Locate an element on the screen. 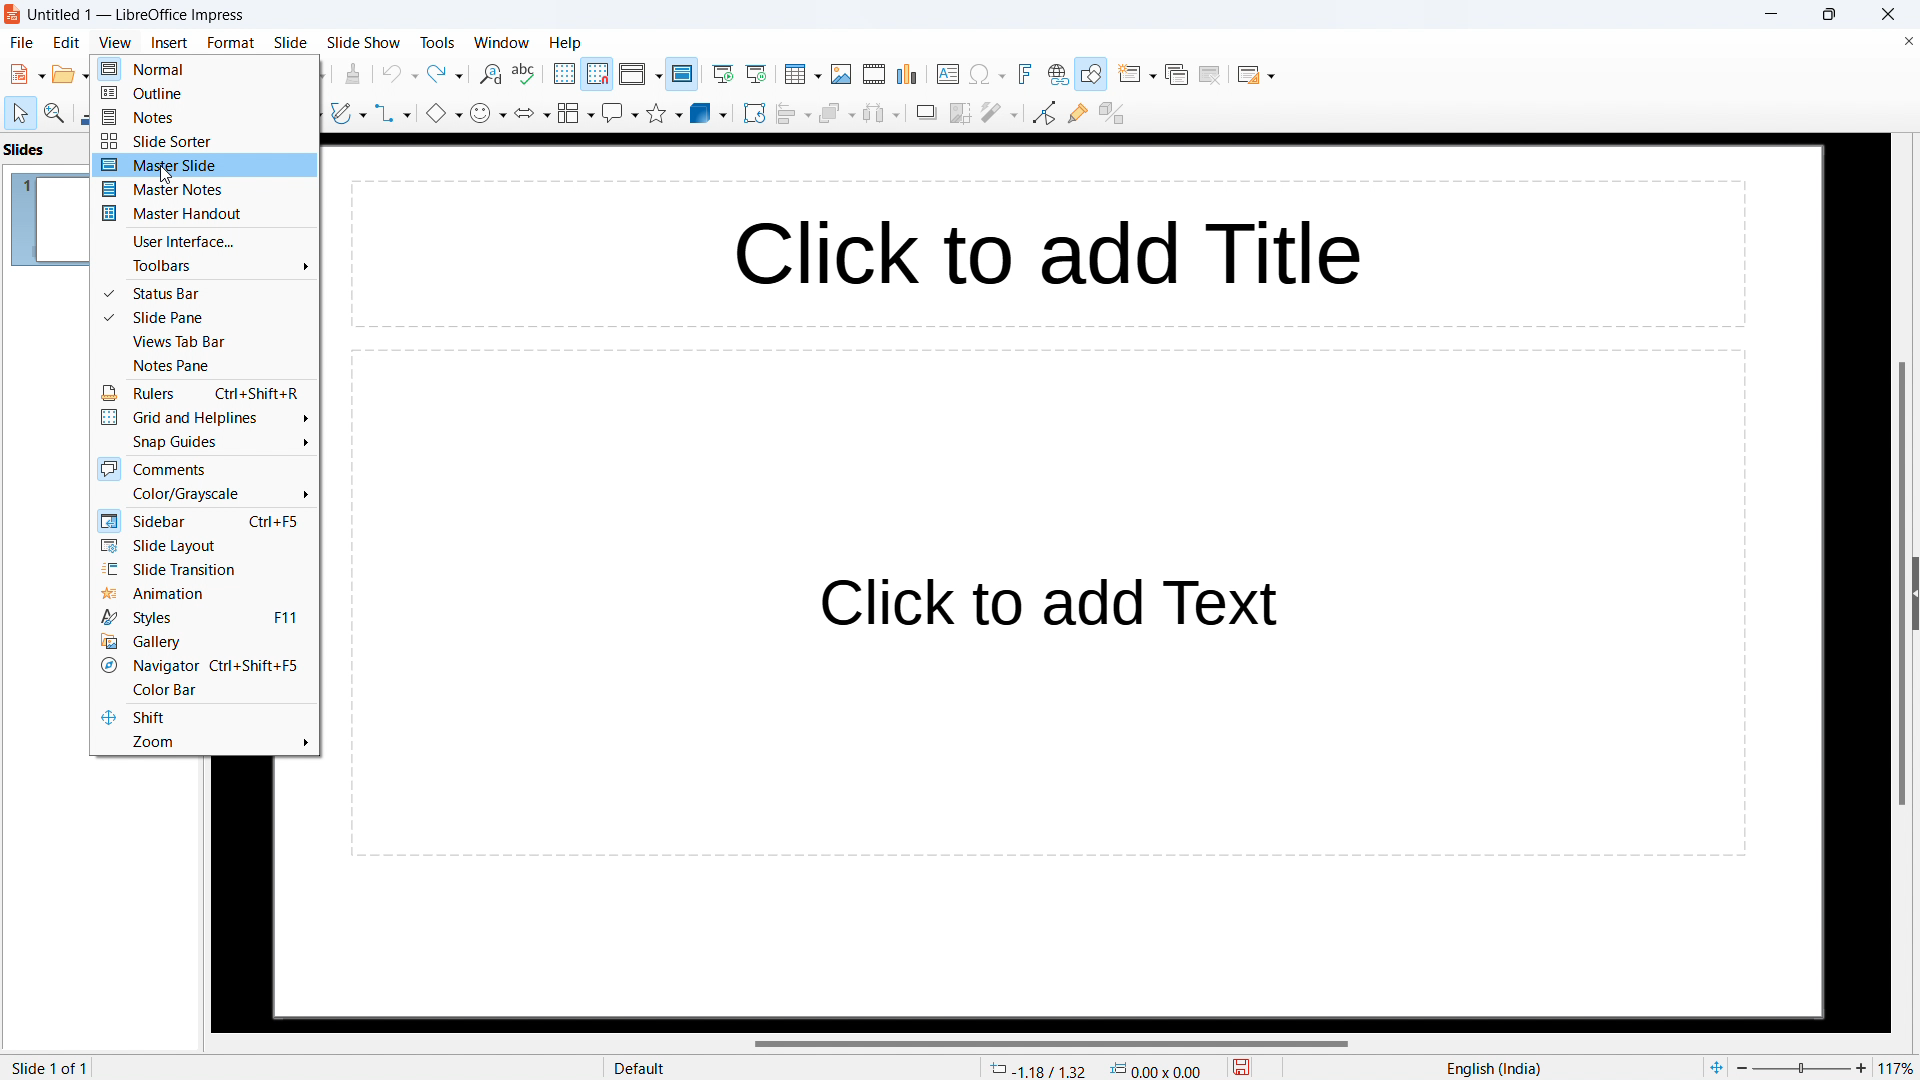 This screenshot has width=1920, height=1080. shadow is located at coordinates (927, 112).